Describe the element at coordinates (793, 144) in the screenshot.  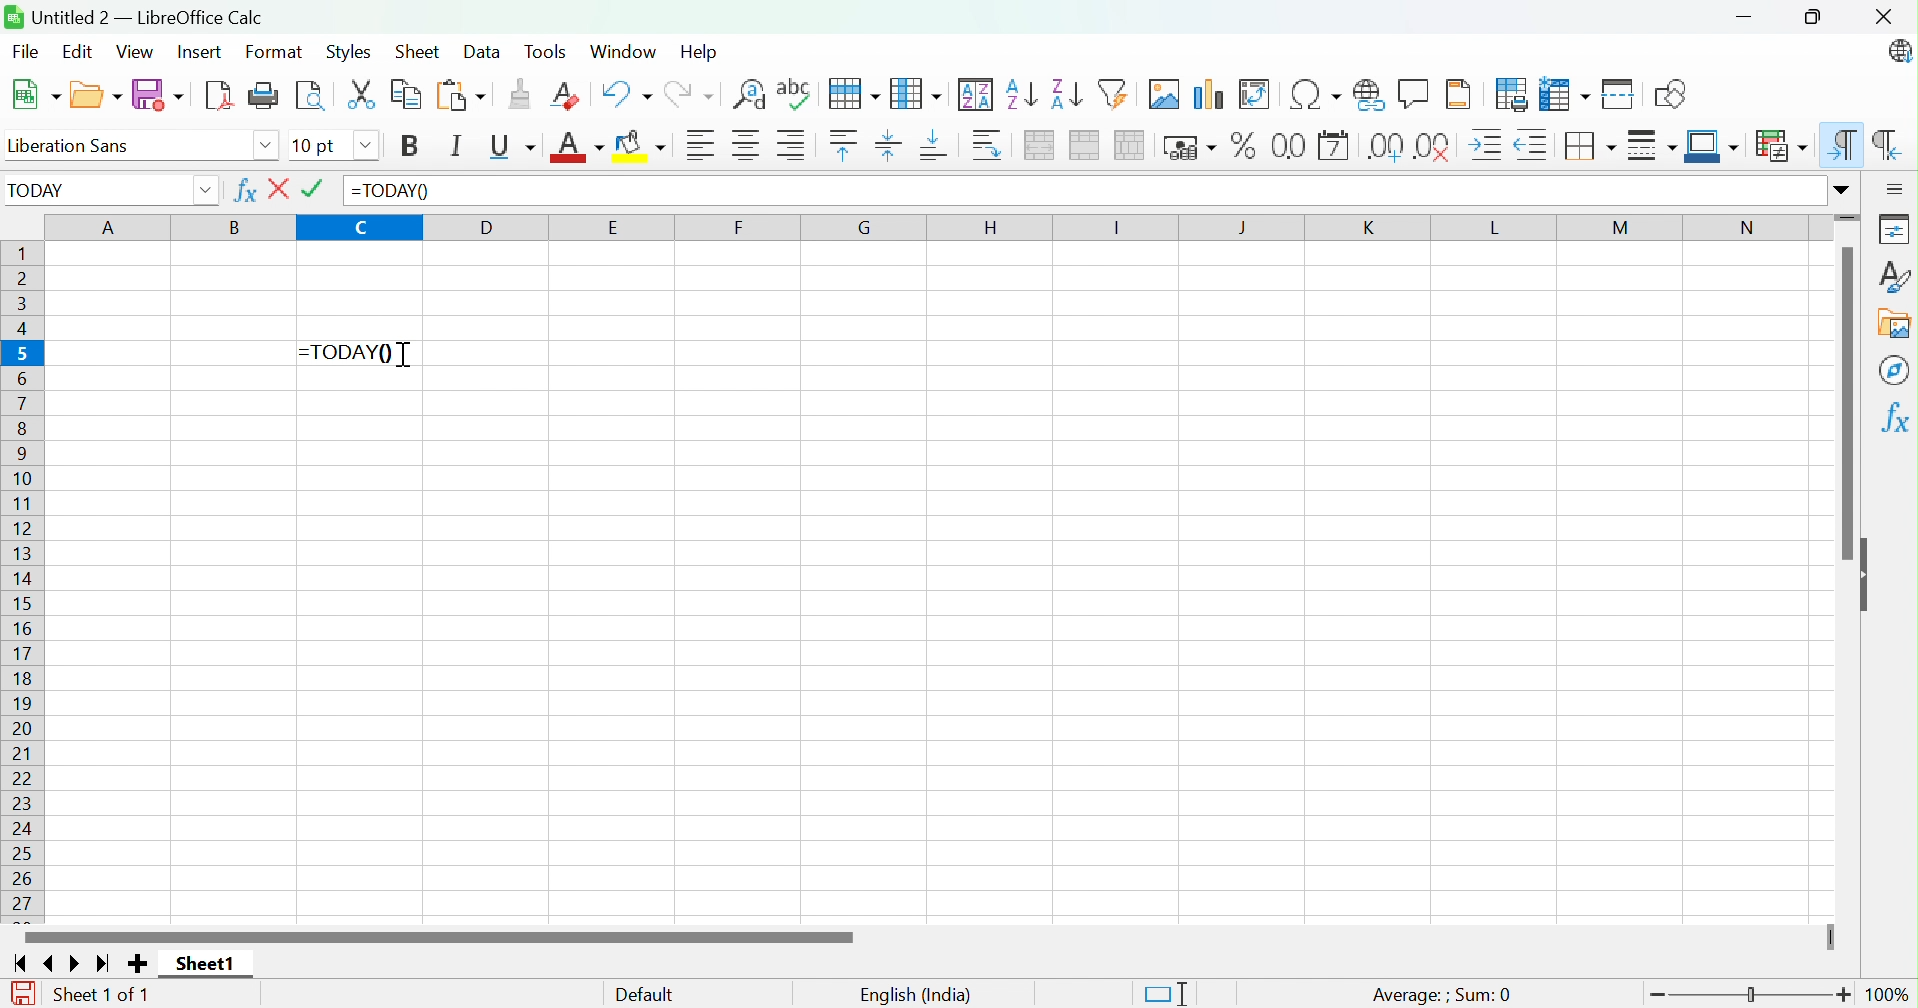
I see `Align right` at that location.